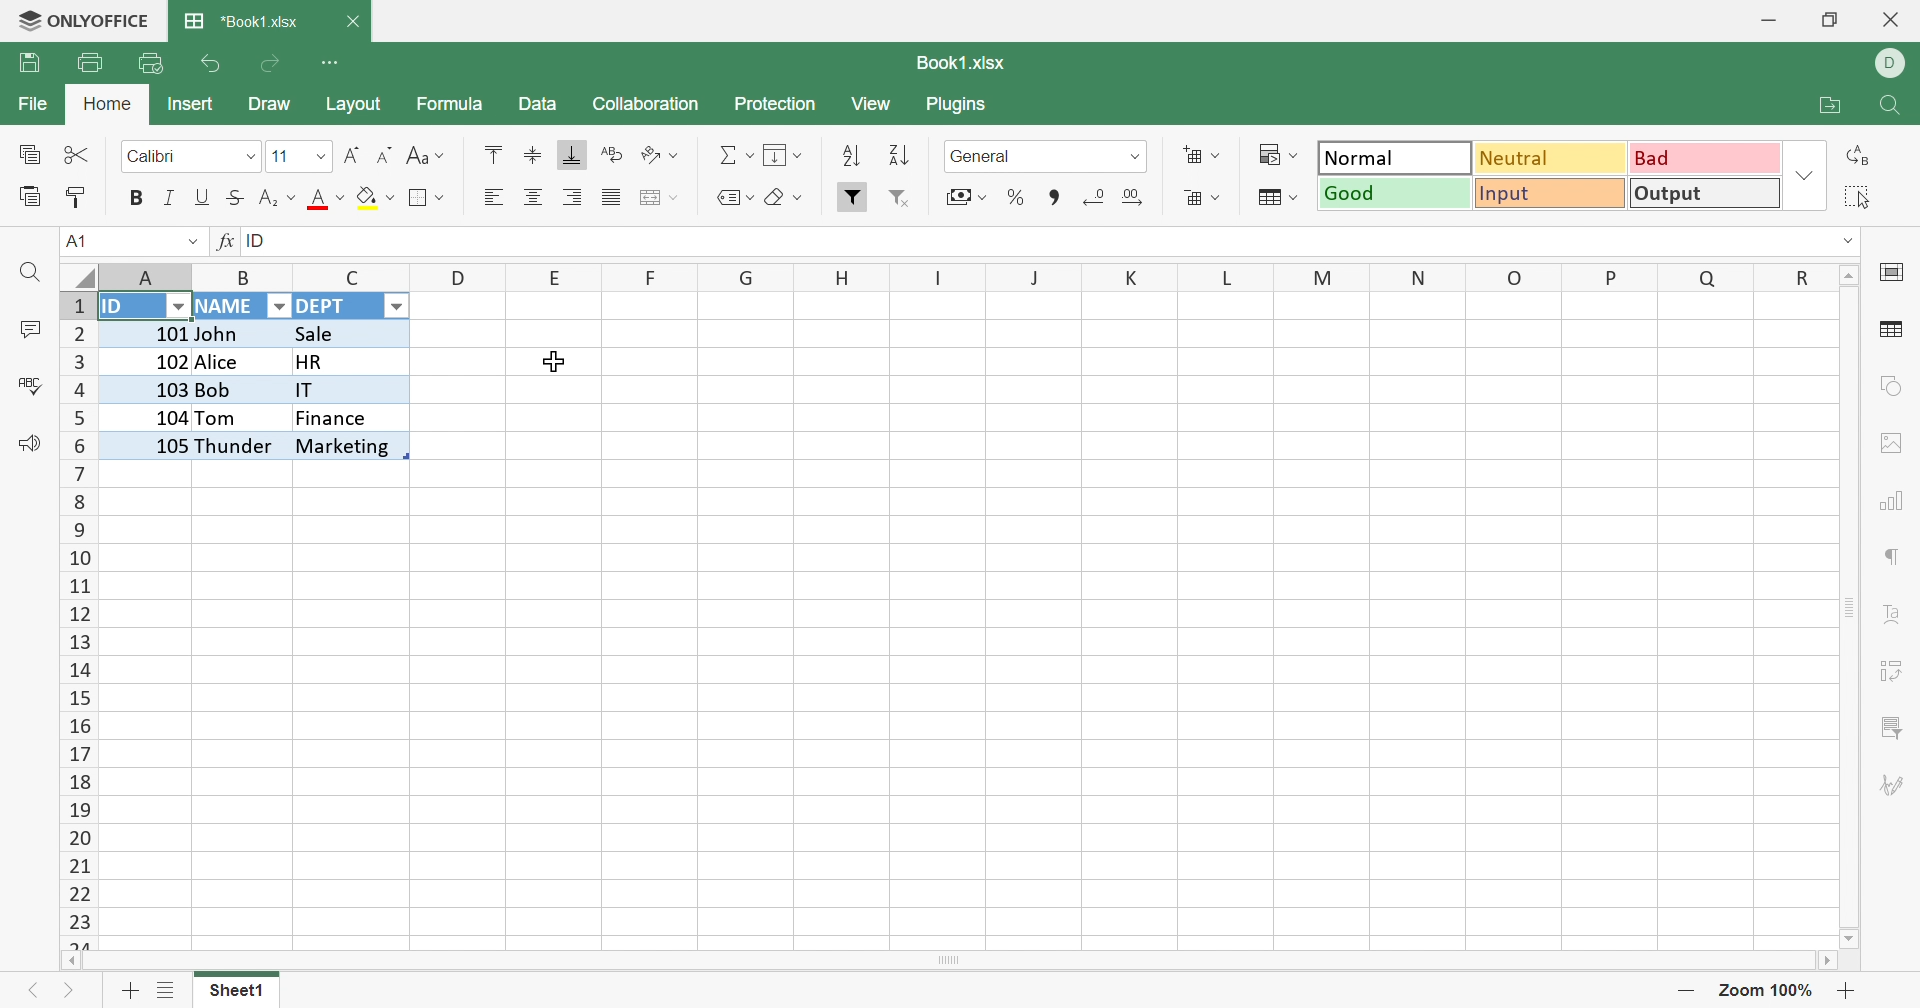 This screenshot has height=1008, width=1920. I want to click on Row Number, so click(76, 620).